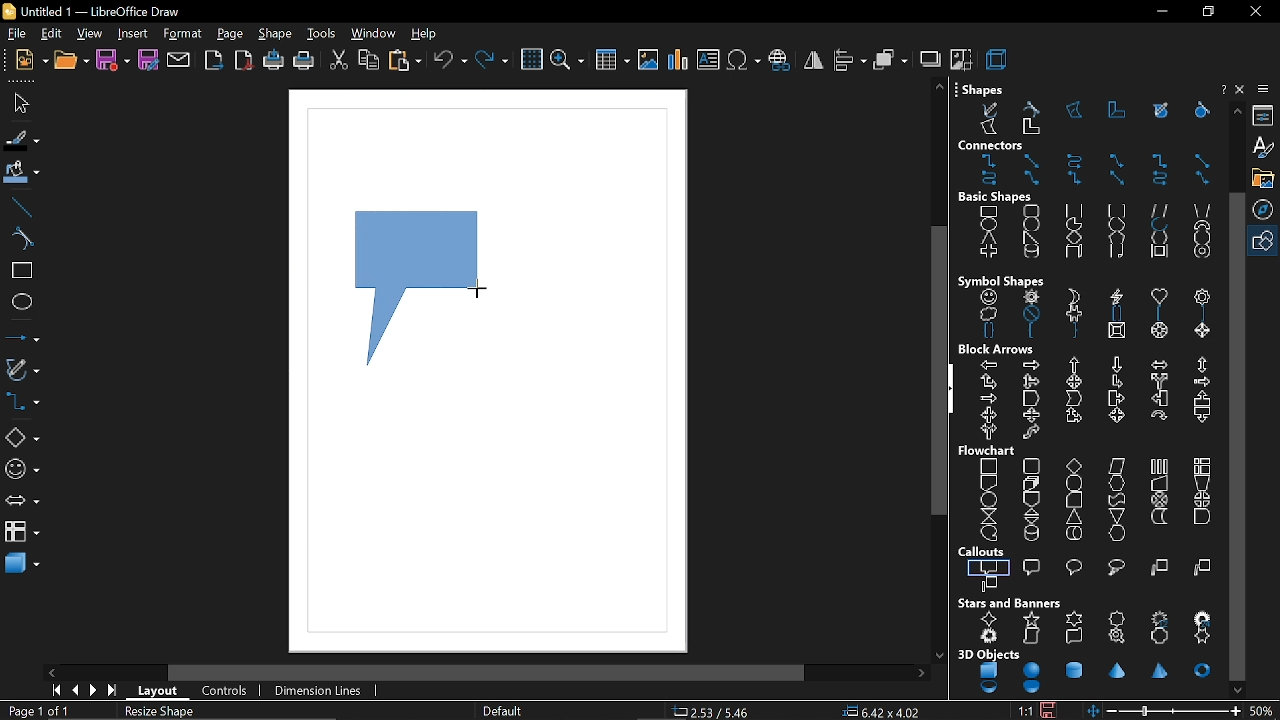  What do you see at coordinates (530, 61) in the screenshot?
I see `grid` at bounding box center [530, 61].